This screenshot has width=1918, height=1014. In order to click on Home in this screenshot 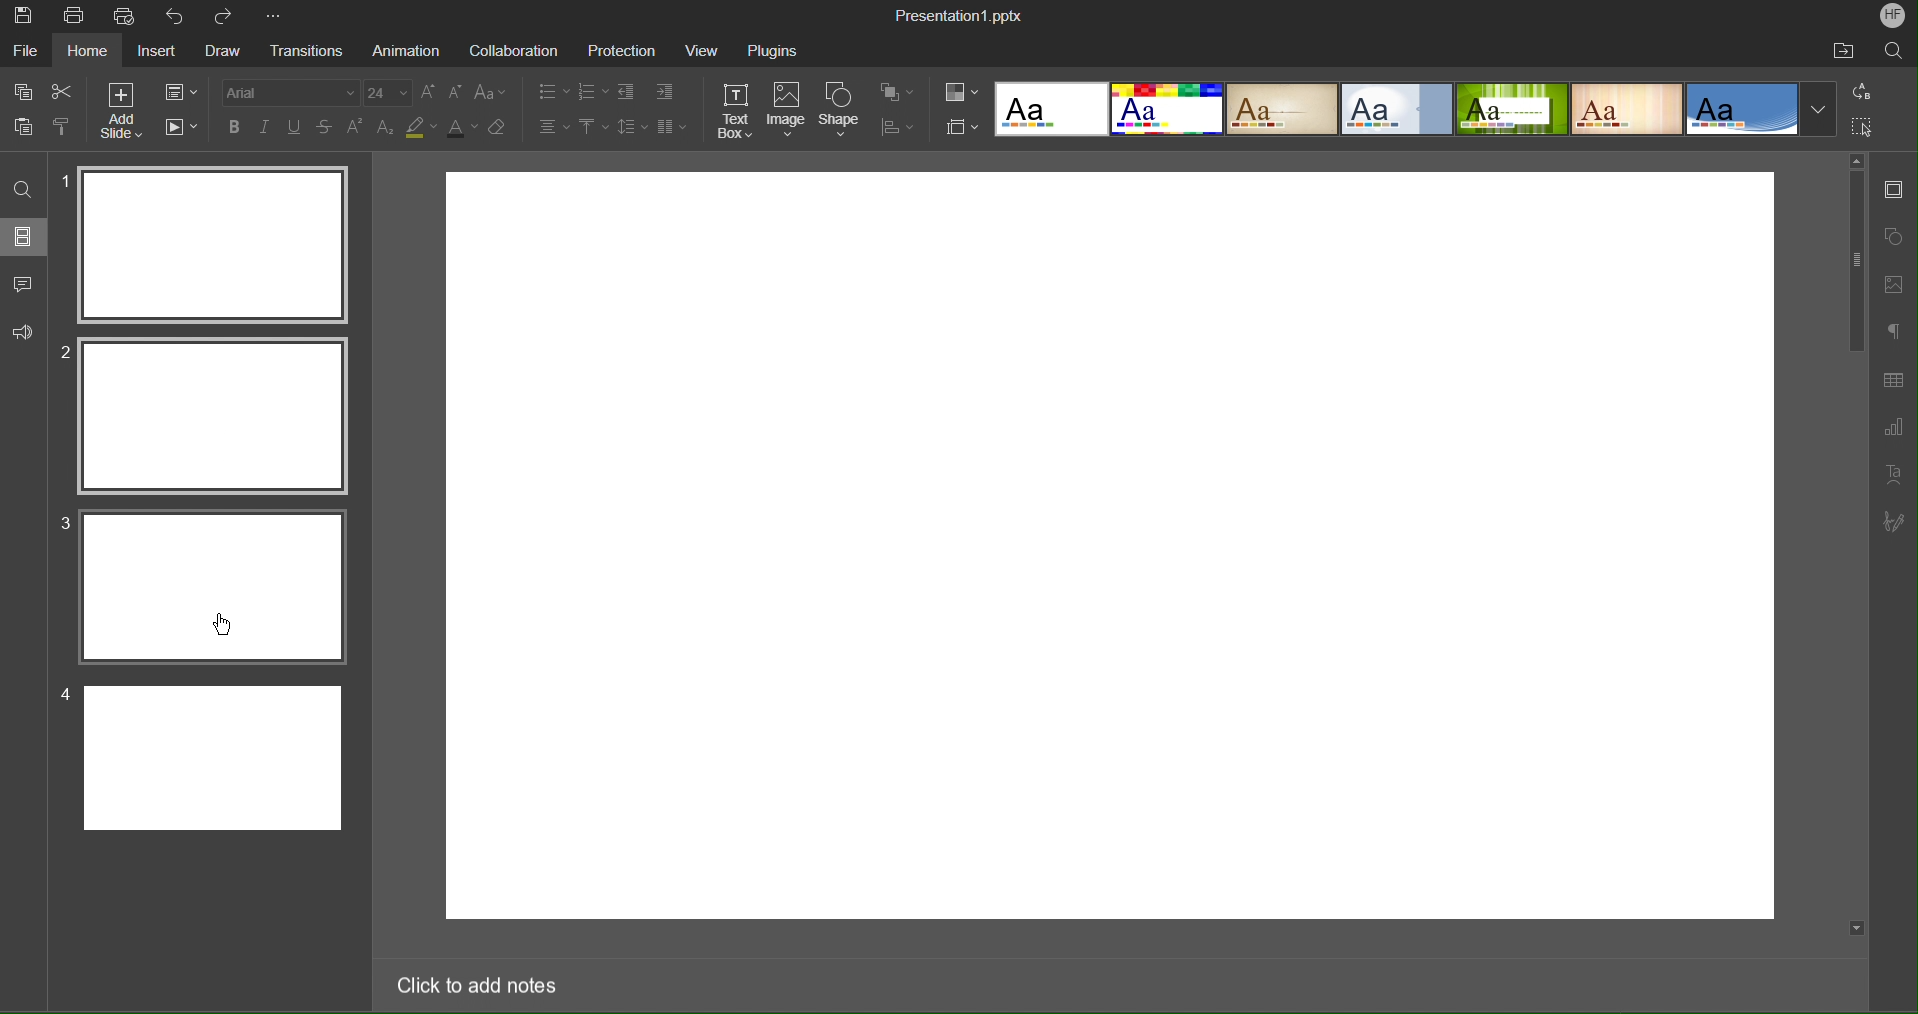, I will do `click(90, 51)`.